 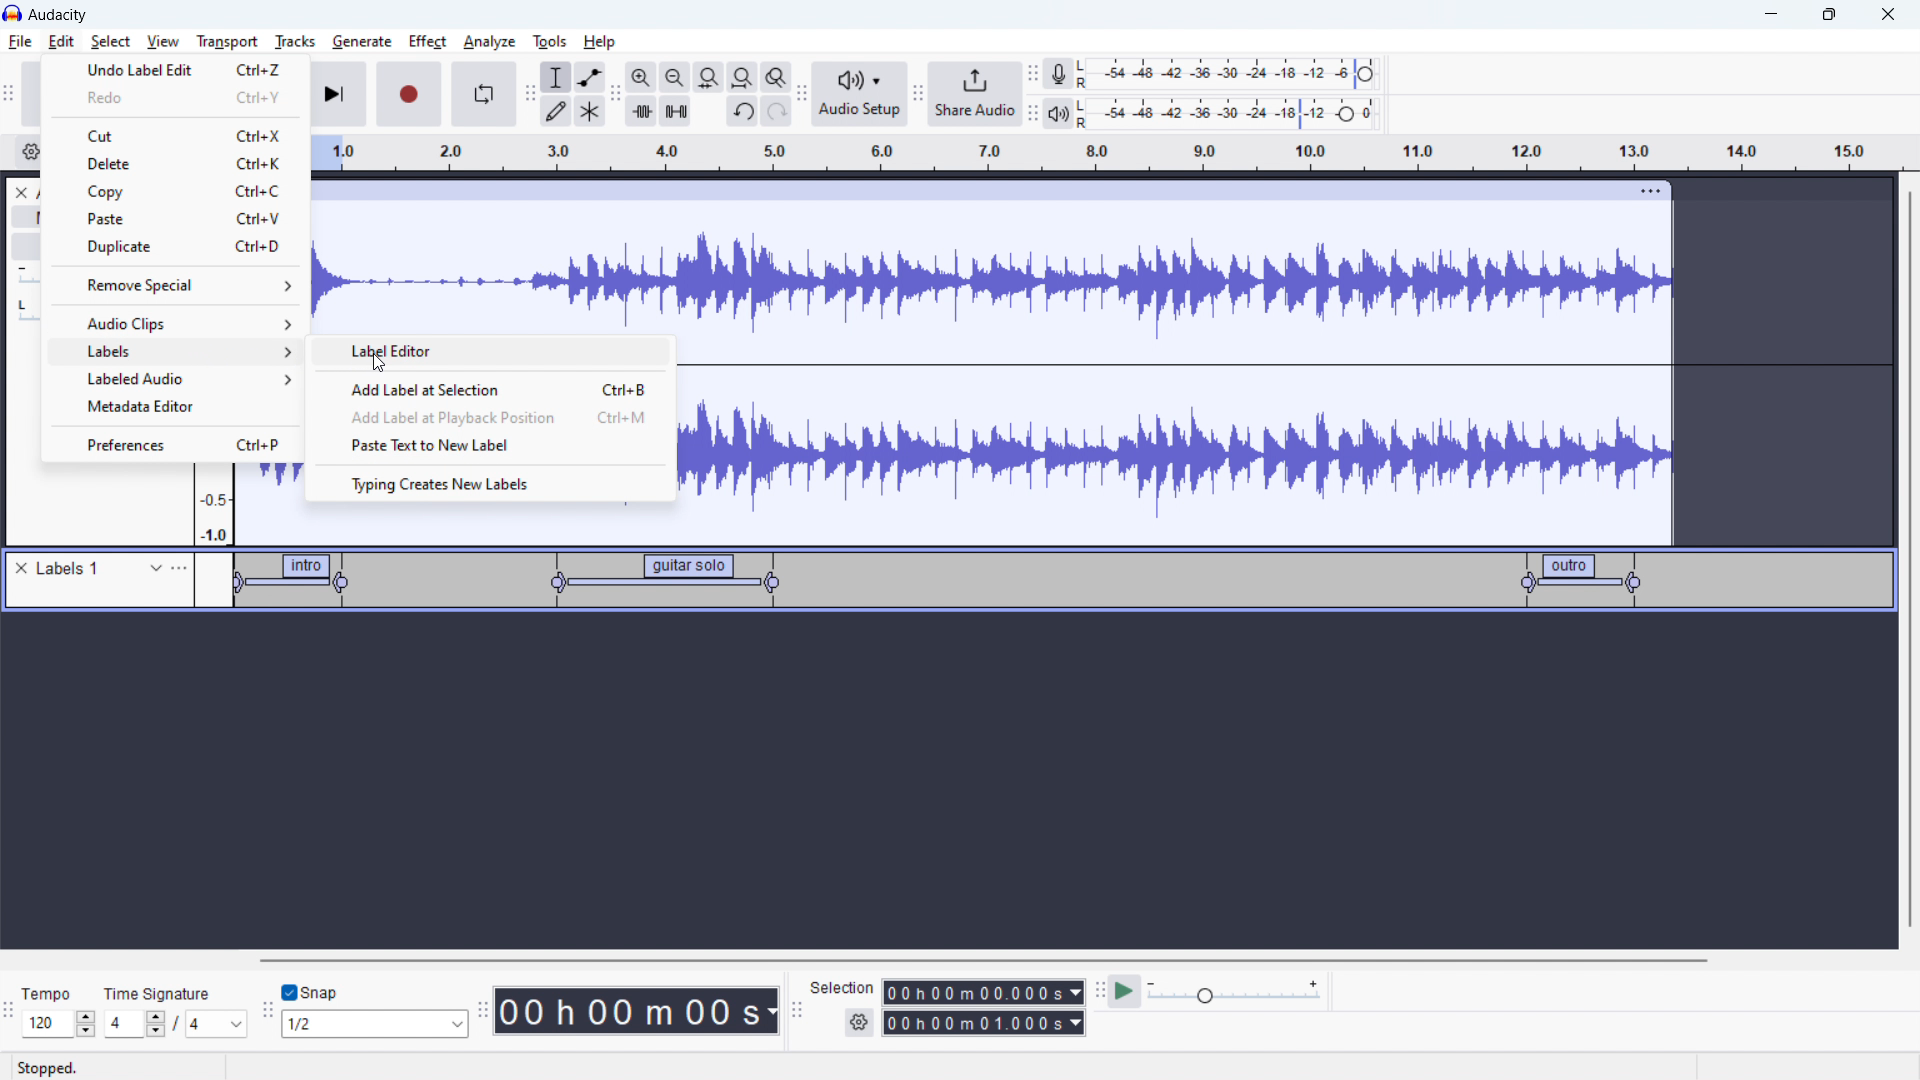 What do you see at coordinates (1583, 579) in the screenshot?
I see `label 3` at bounding box center [1583, 579].